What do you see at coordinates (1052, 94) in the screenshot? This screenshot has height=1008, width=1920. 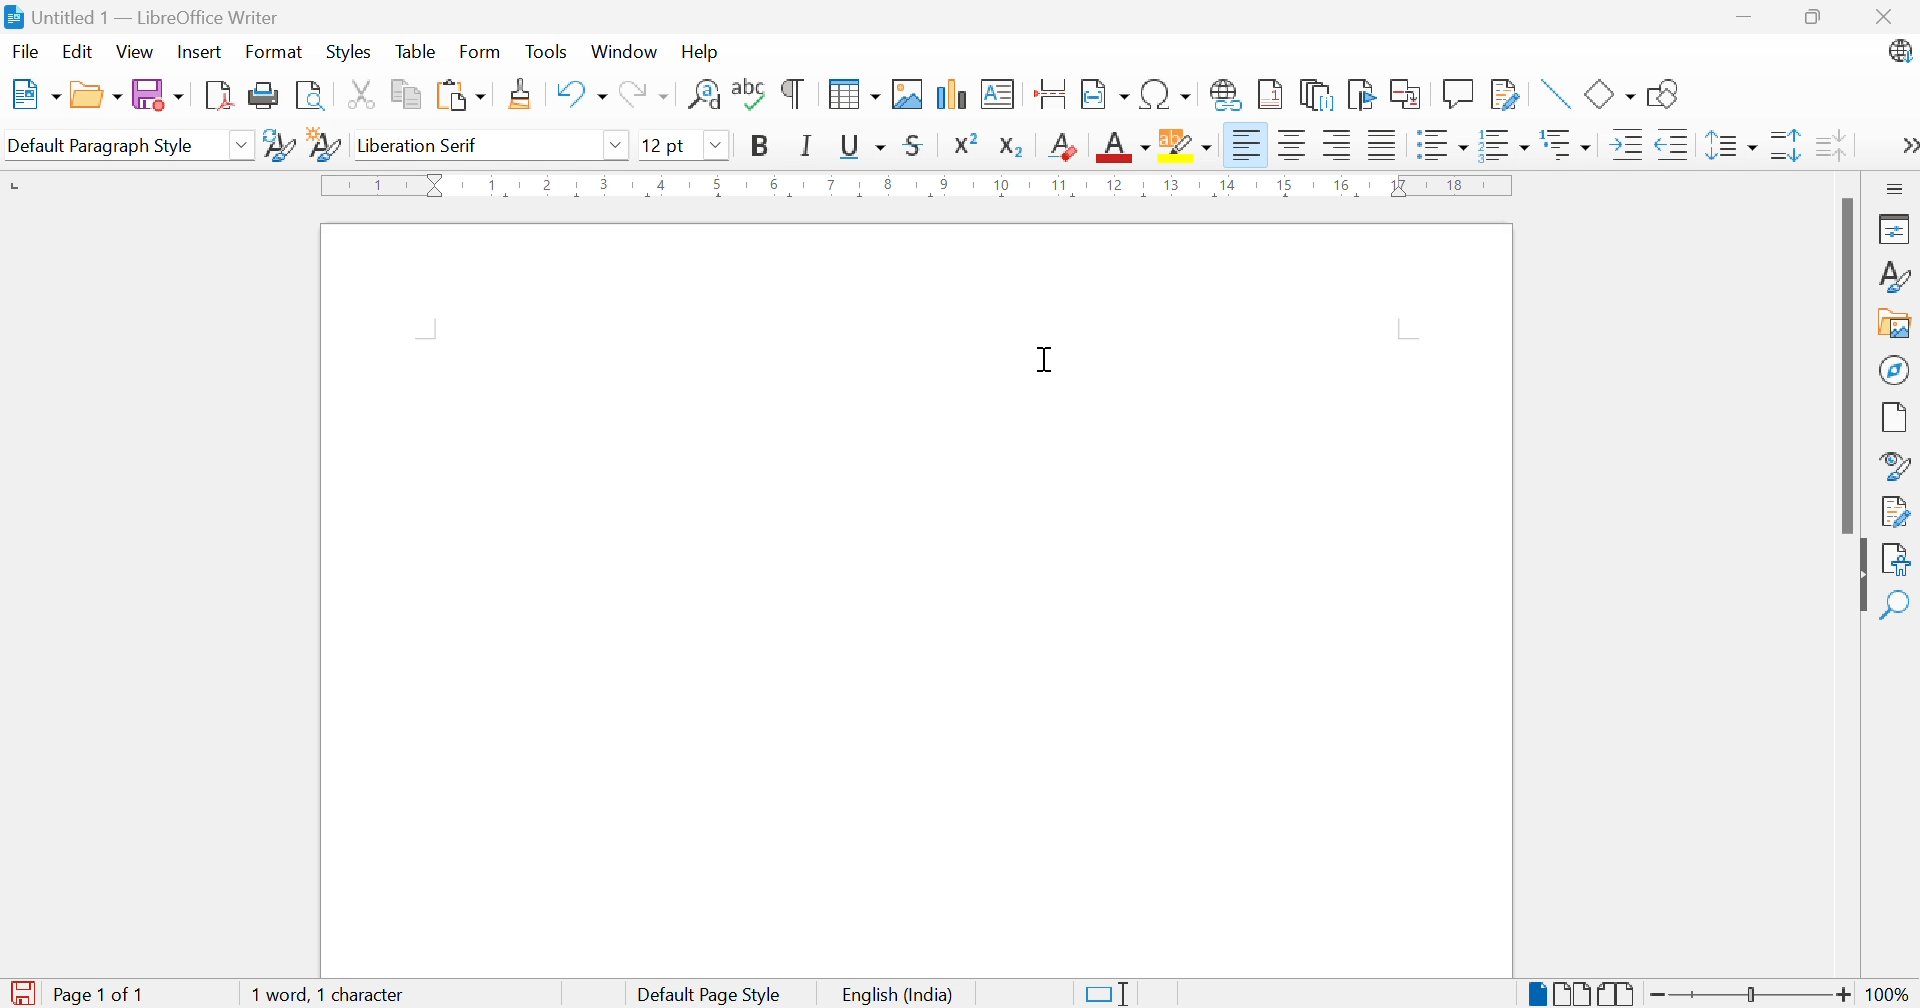 I see `Insert Page Break` at bounding box center [1052, 94].